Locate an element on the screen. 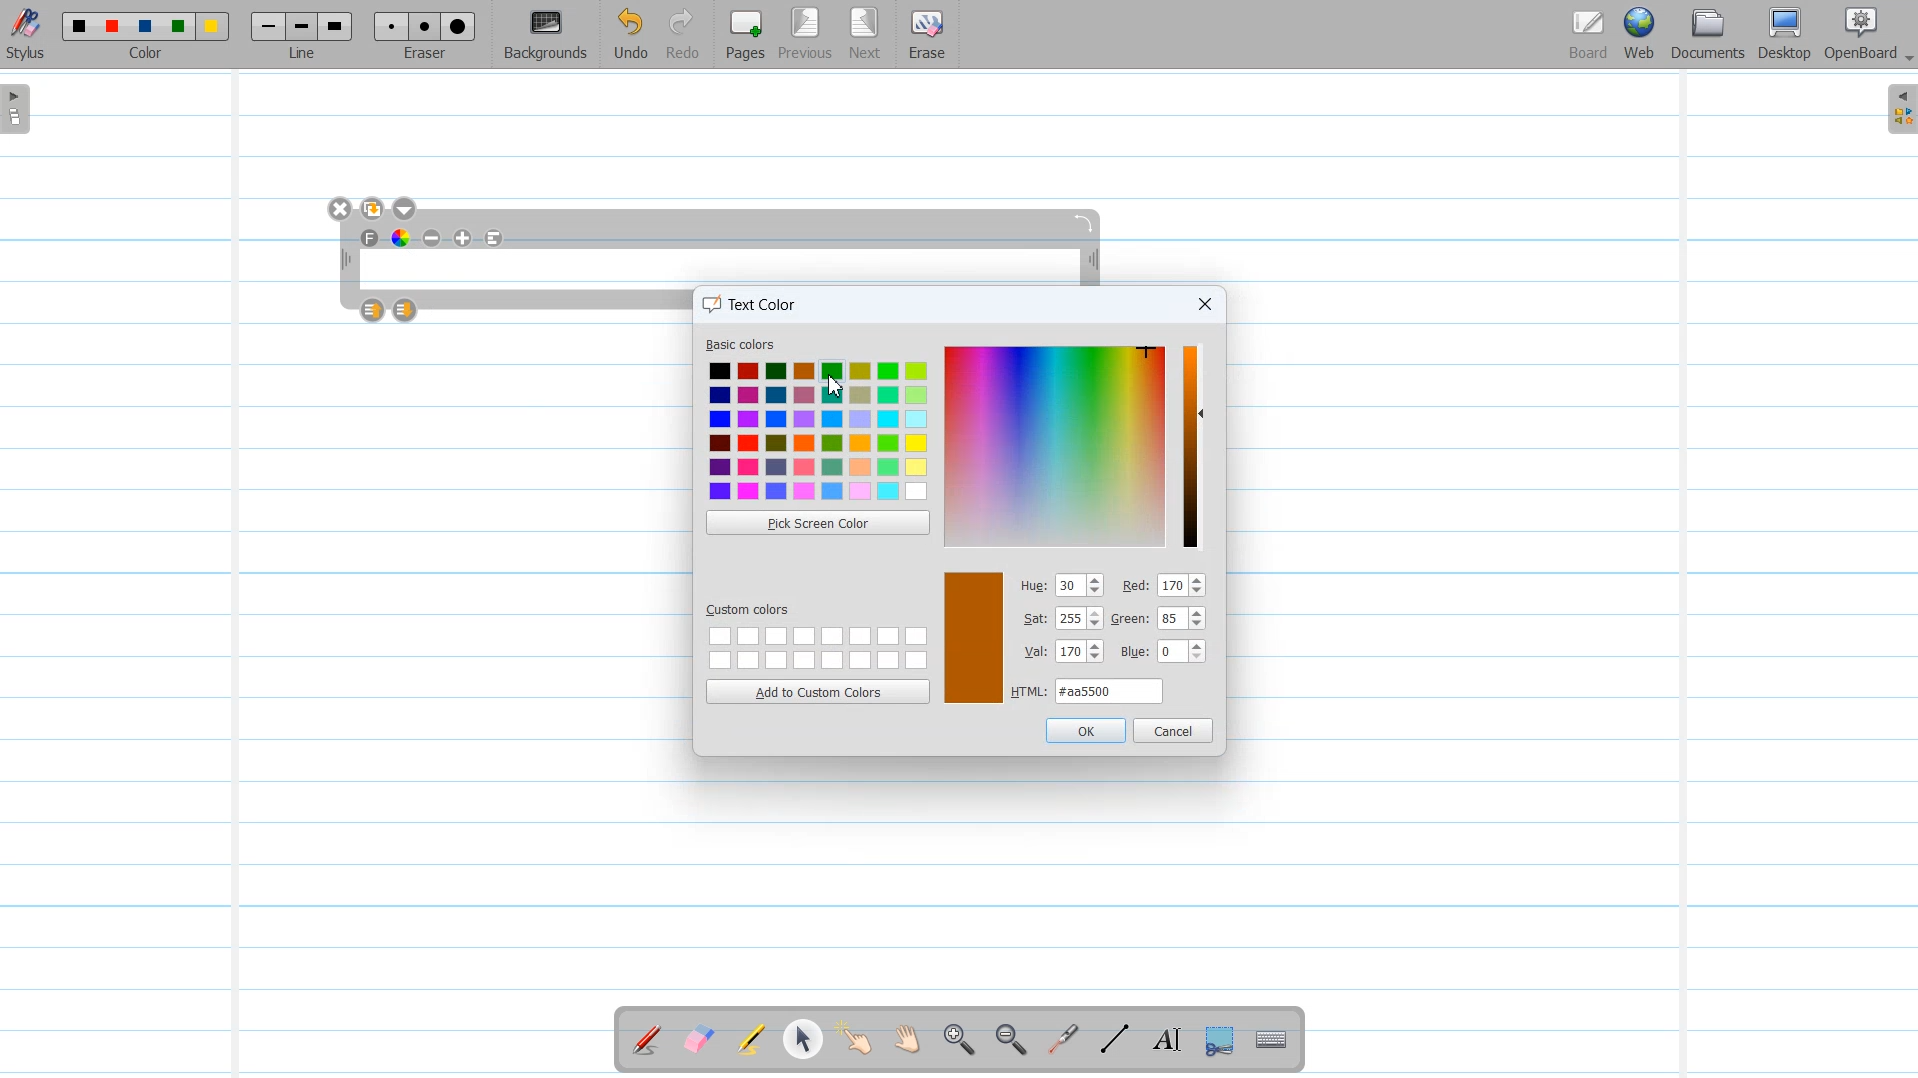 The height and width of the screenshot is (1078, 1918). Next is located at coordinates (865, 35).